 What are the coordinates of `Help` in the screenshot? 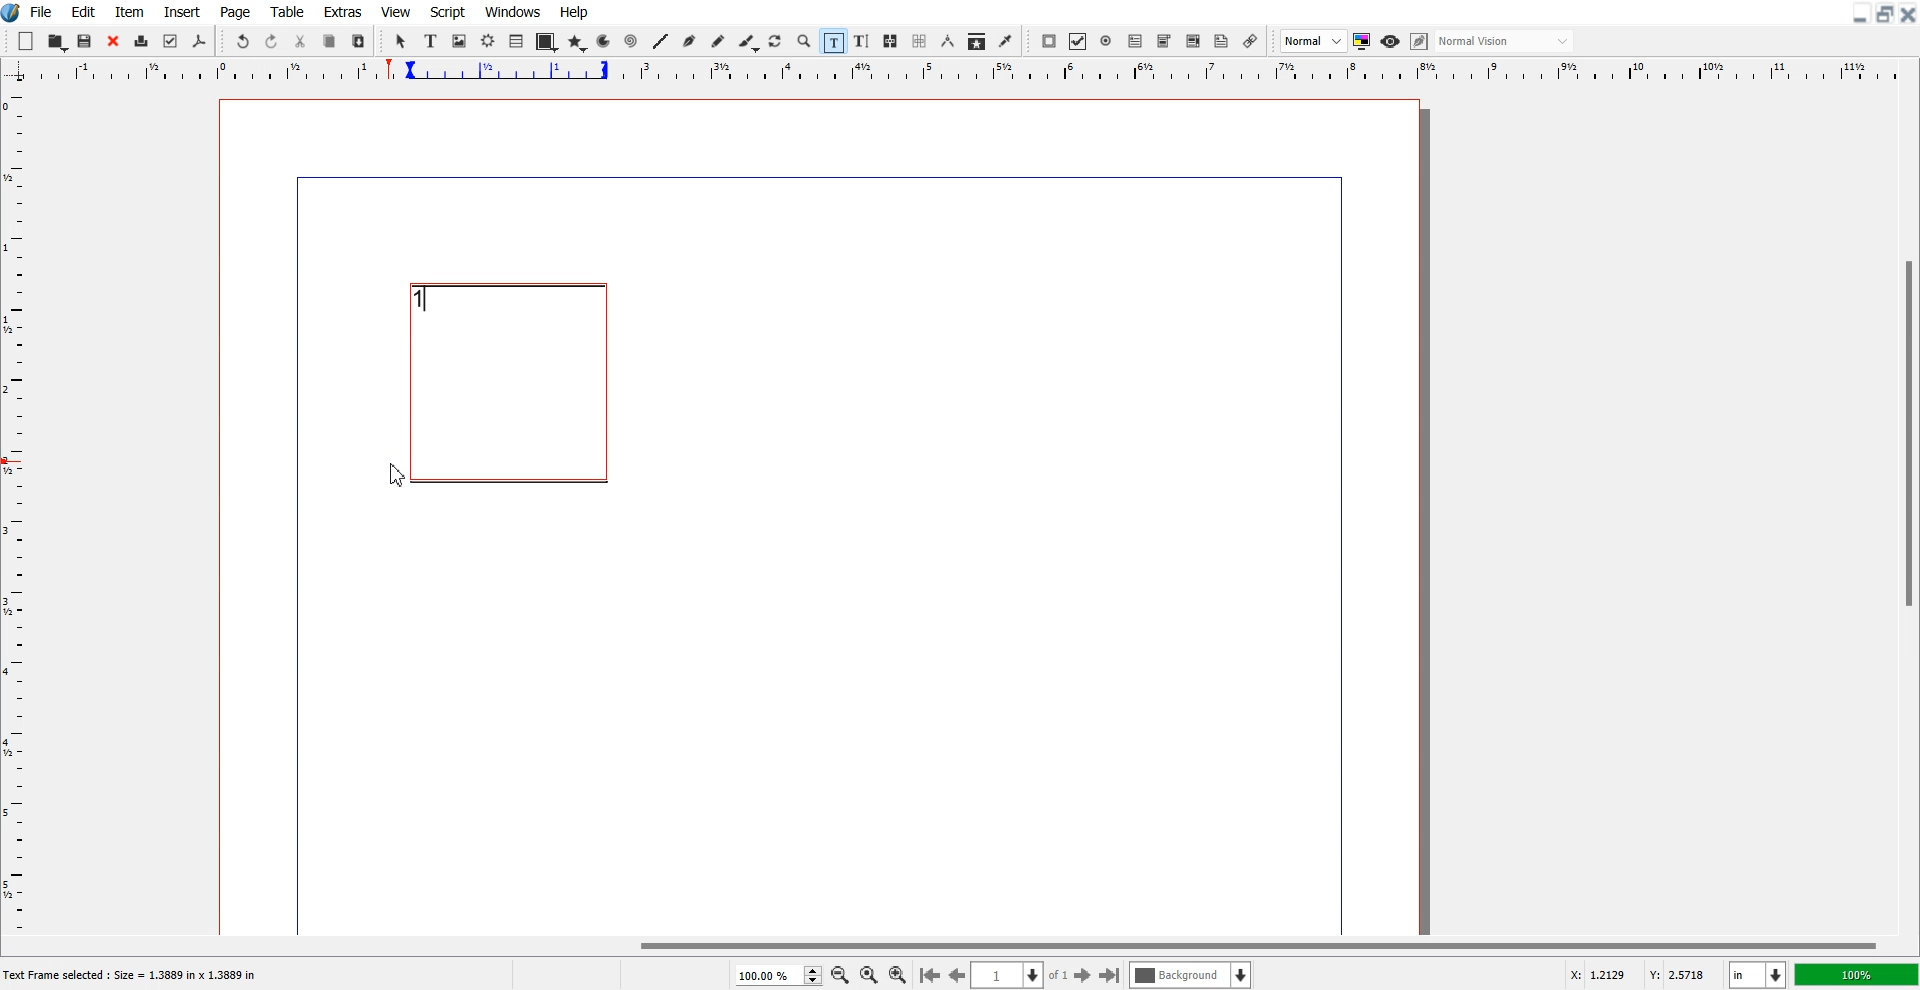 It's located at (573, 12).